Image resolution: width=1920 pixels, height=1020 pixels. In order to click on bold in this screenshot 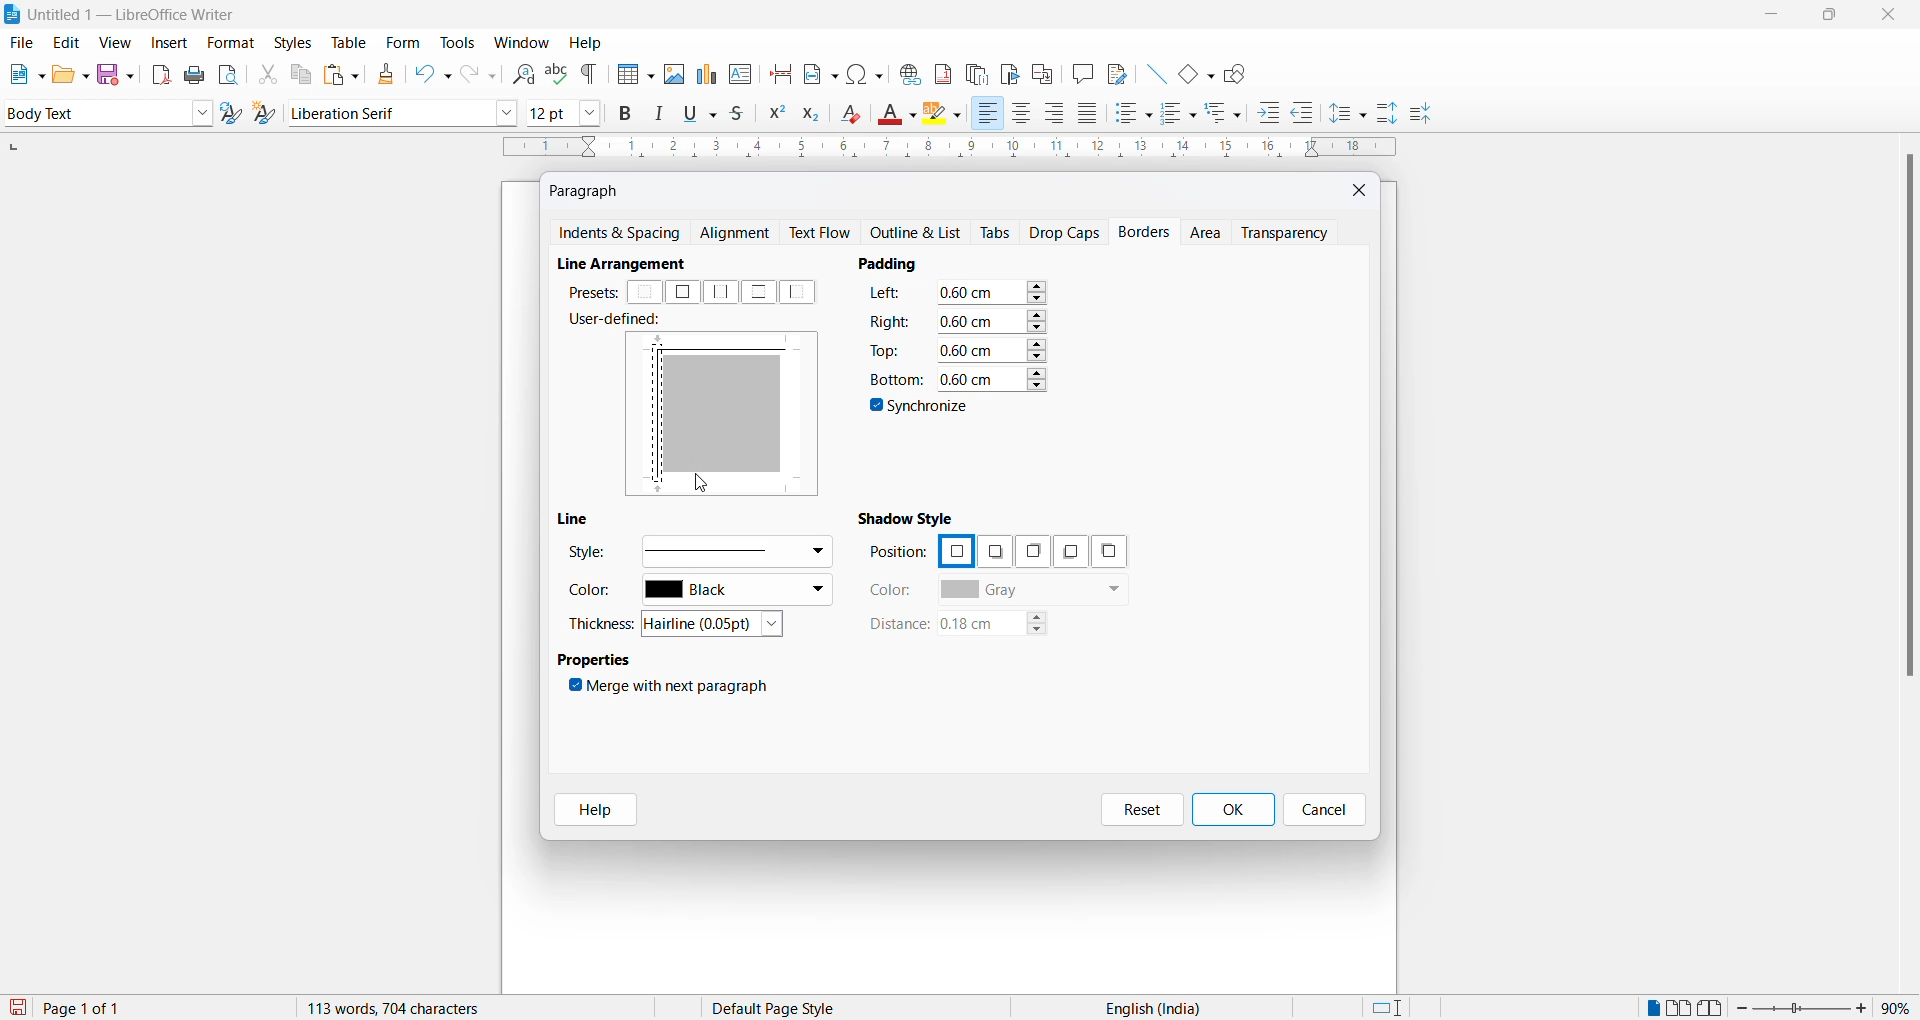, I will do `click(626, 114)`.